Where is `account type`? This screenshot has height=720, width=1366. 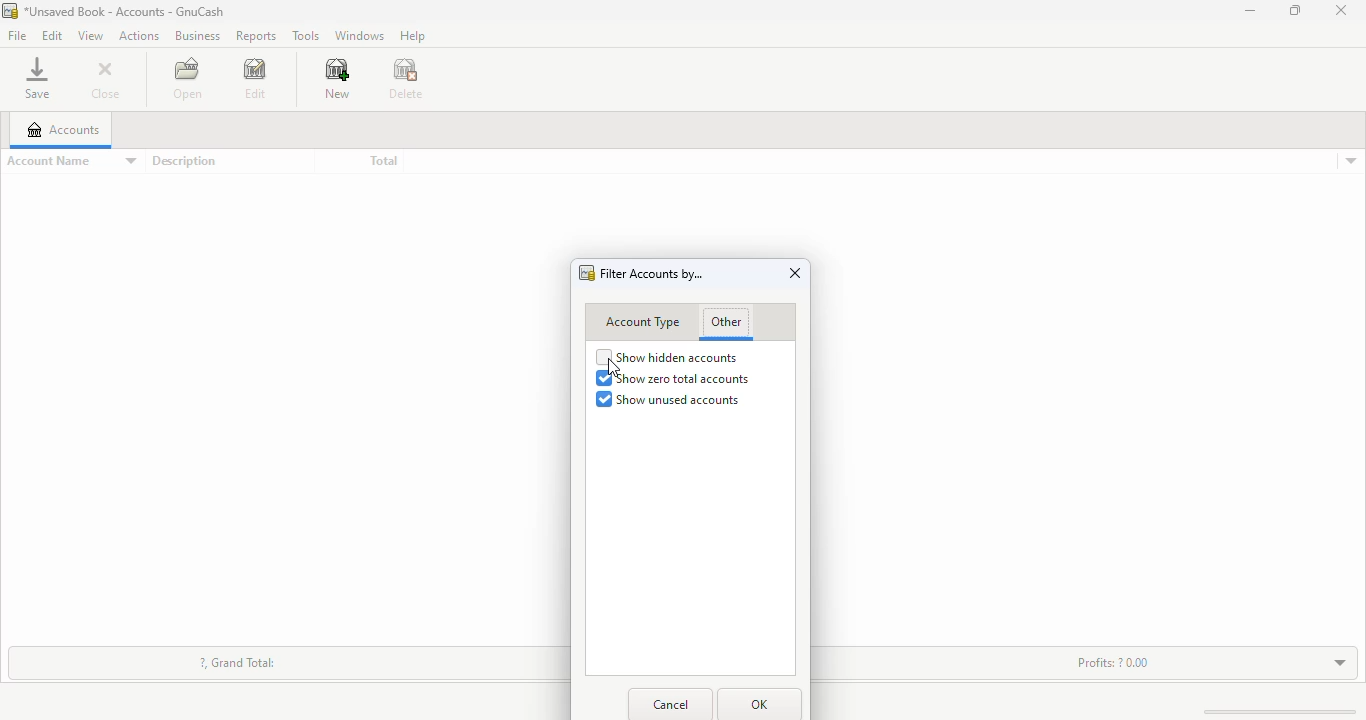
account type is located at coordinates (642, 322).